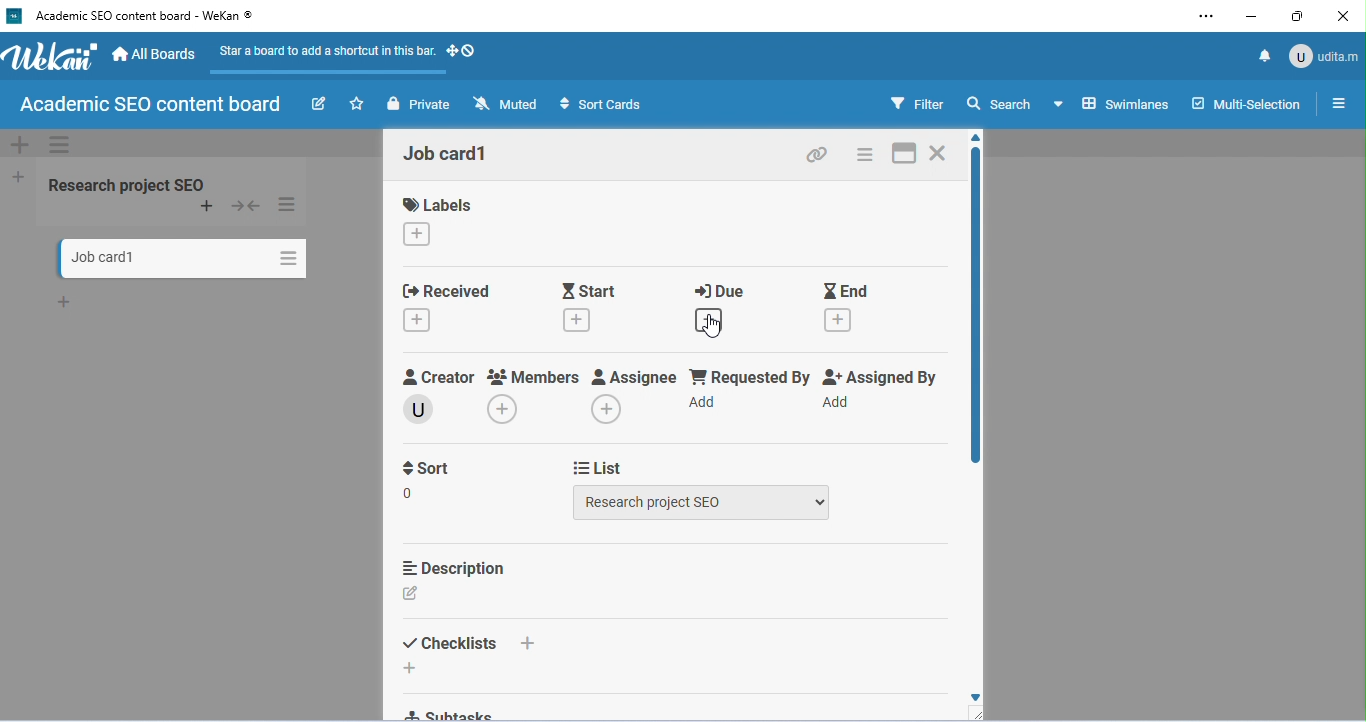  I want to click on description, so click(452, 567).